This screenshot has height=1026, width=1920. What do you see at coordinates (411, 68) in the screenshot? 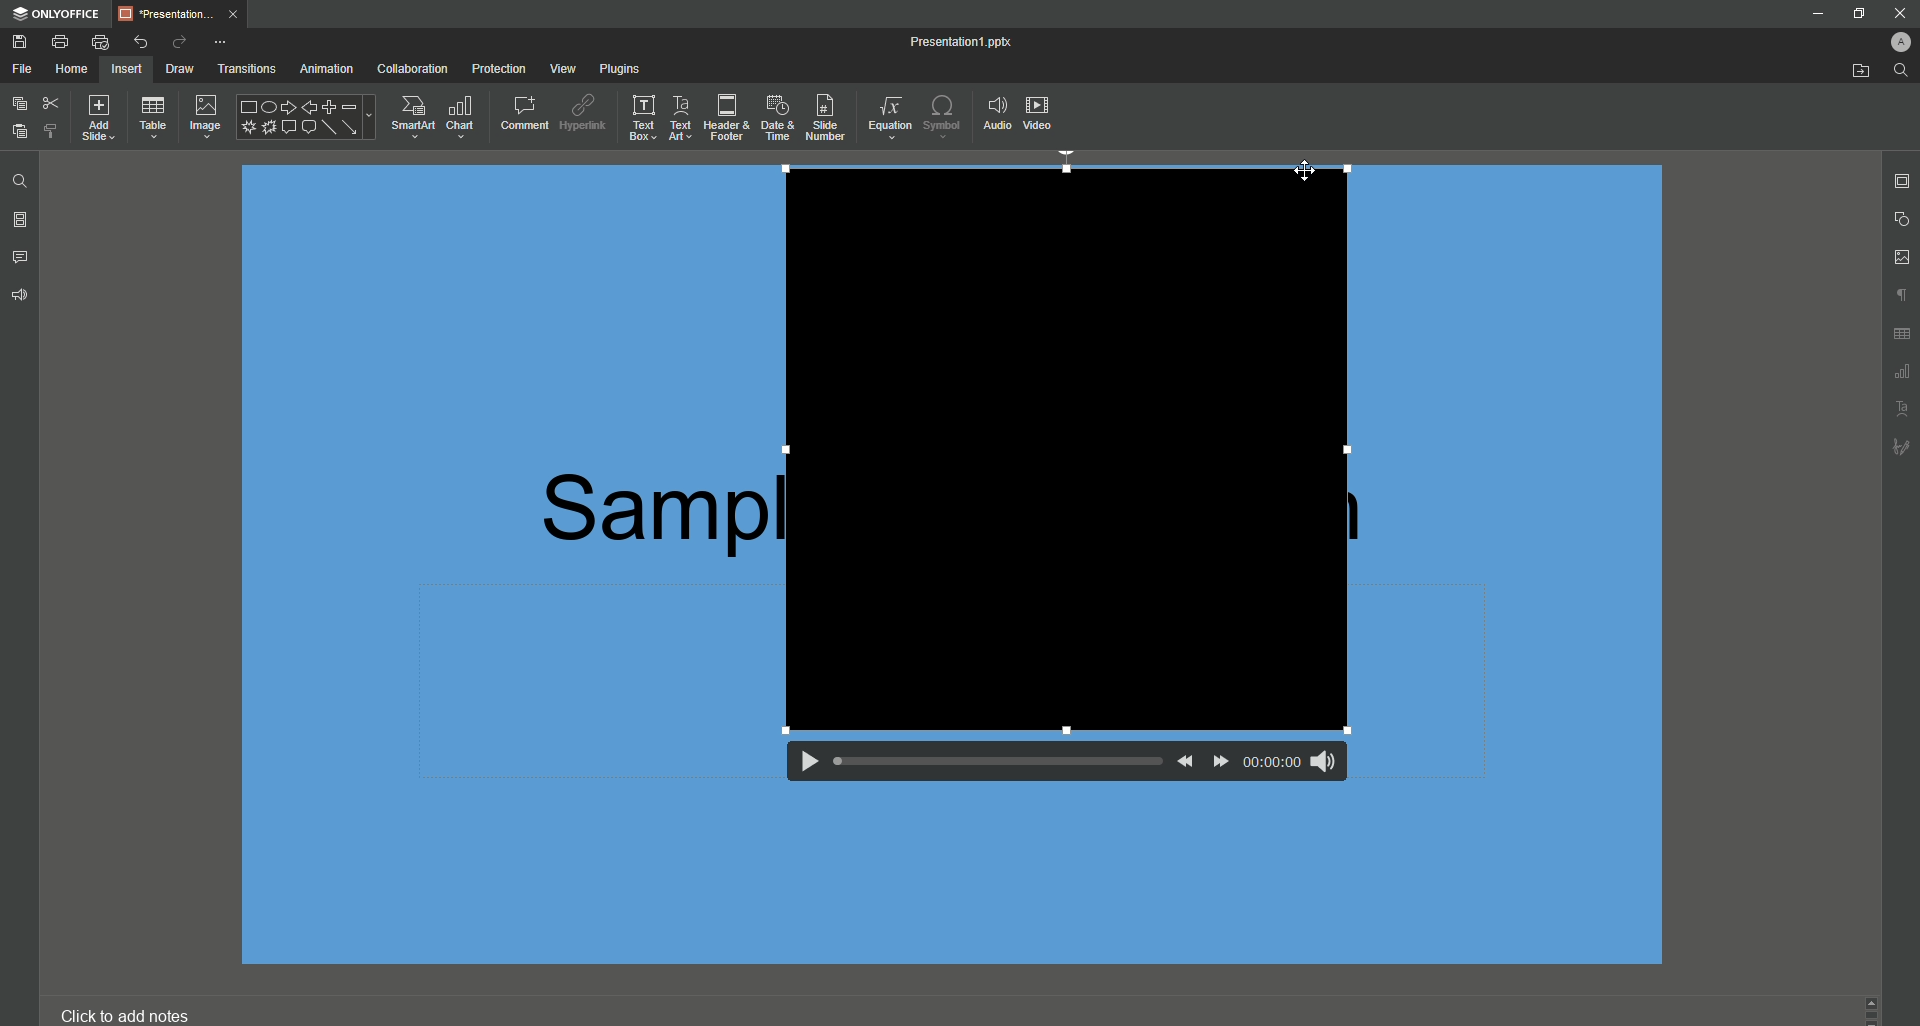
I see `Collaboration` at bounding box center [411, 68].